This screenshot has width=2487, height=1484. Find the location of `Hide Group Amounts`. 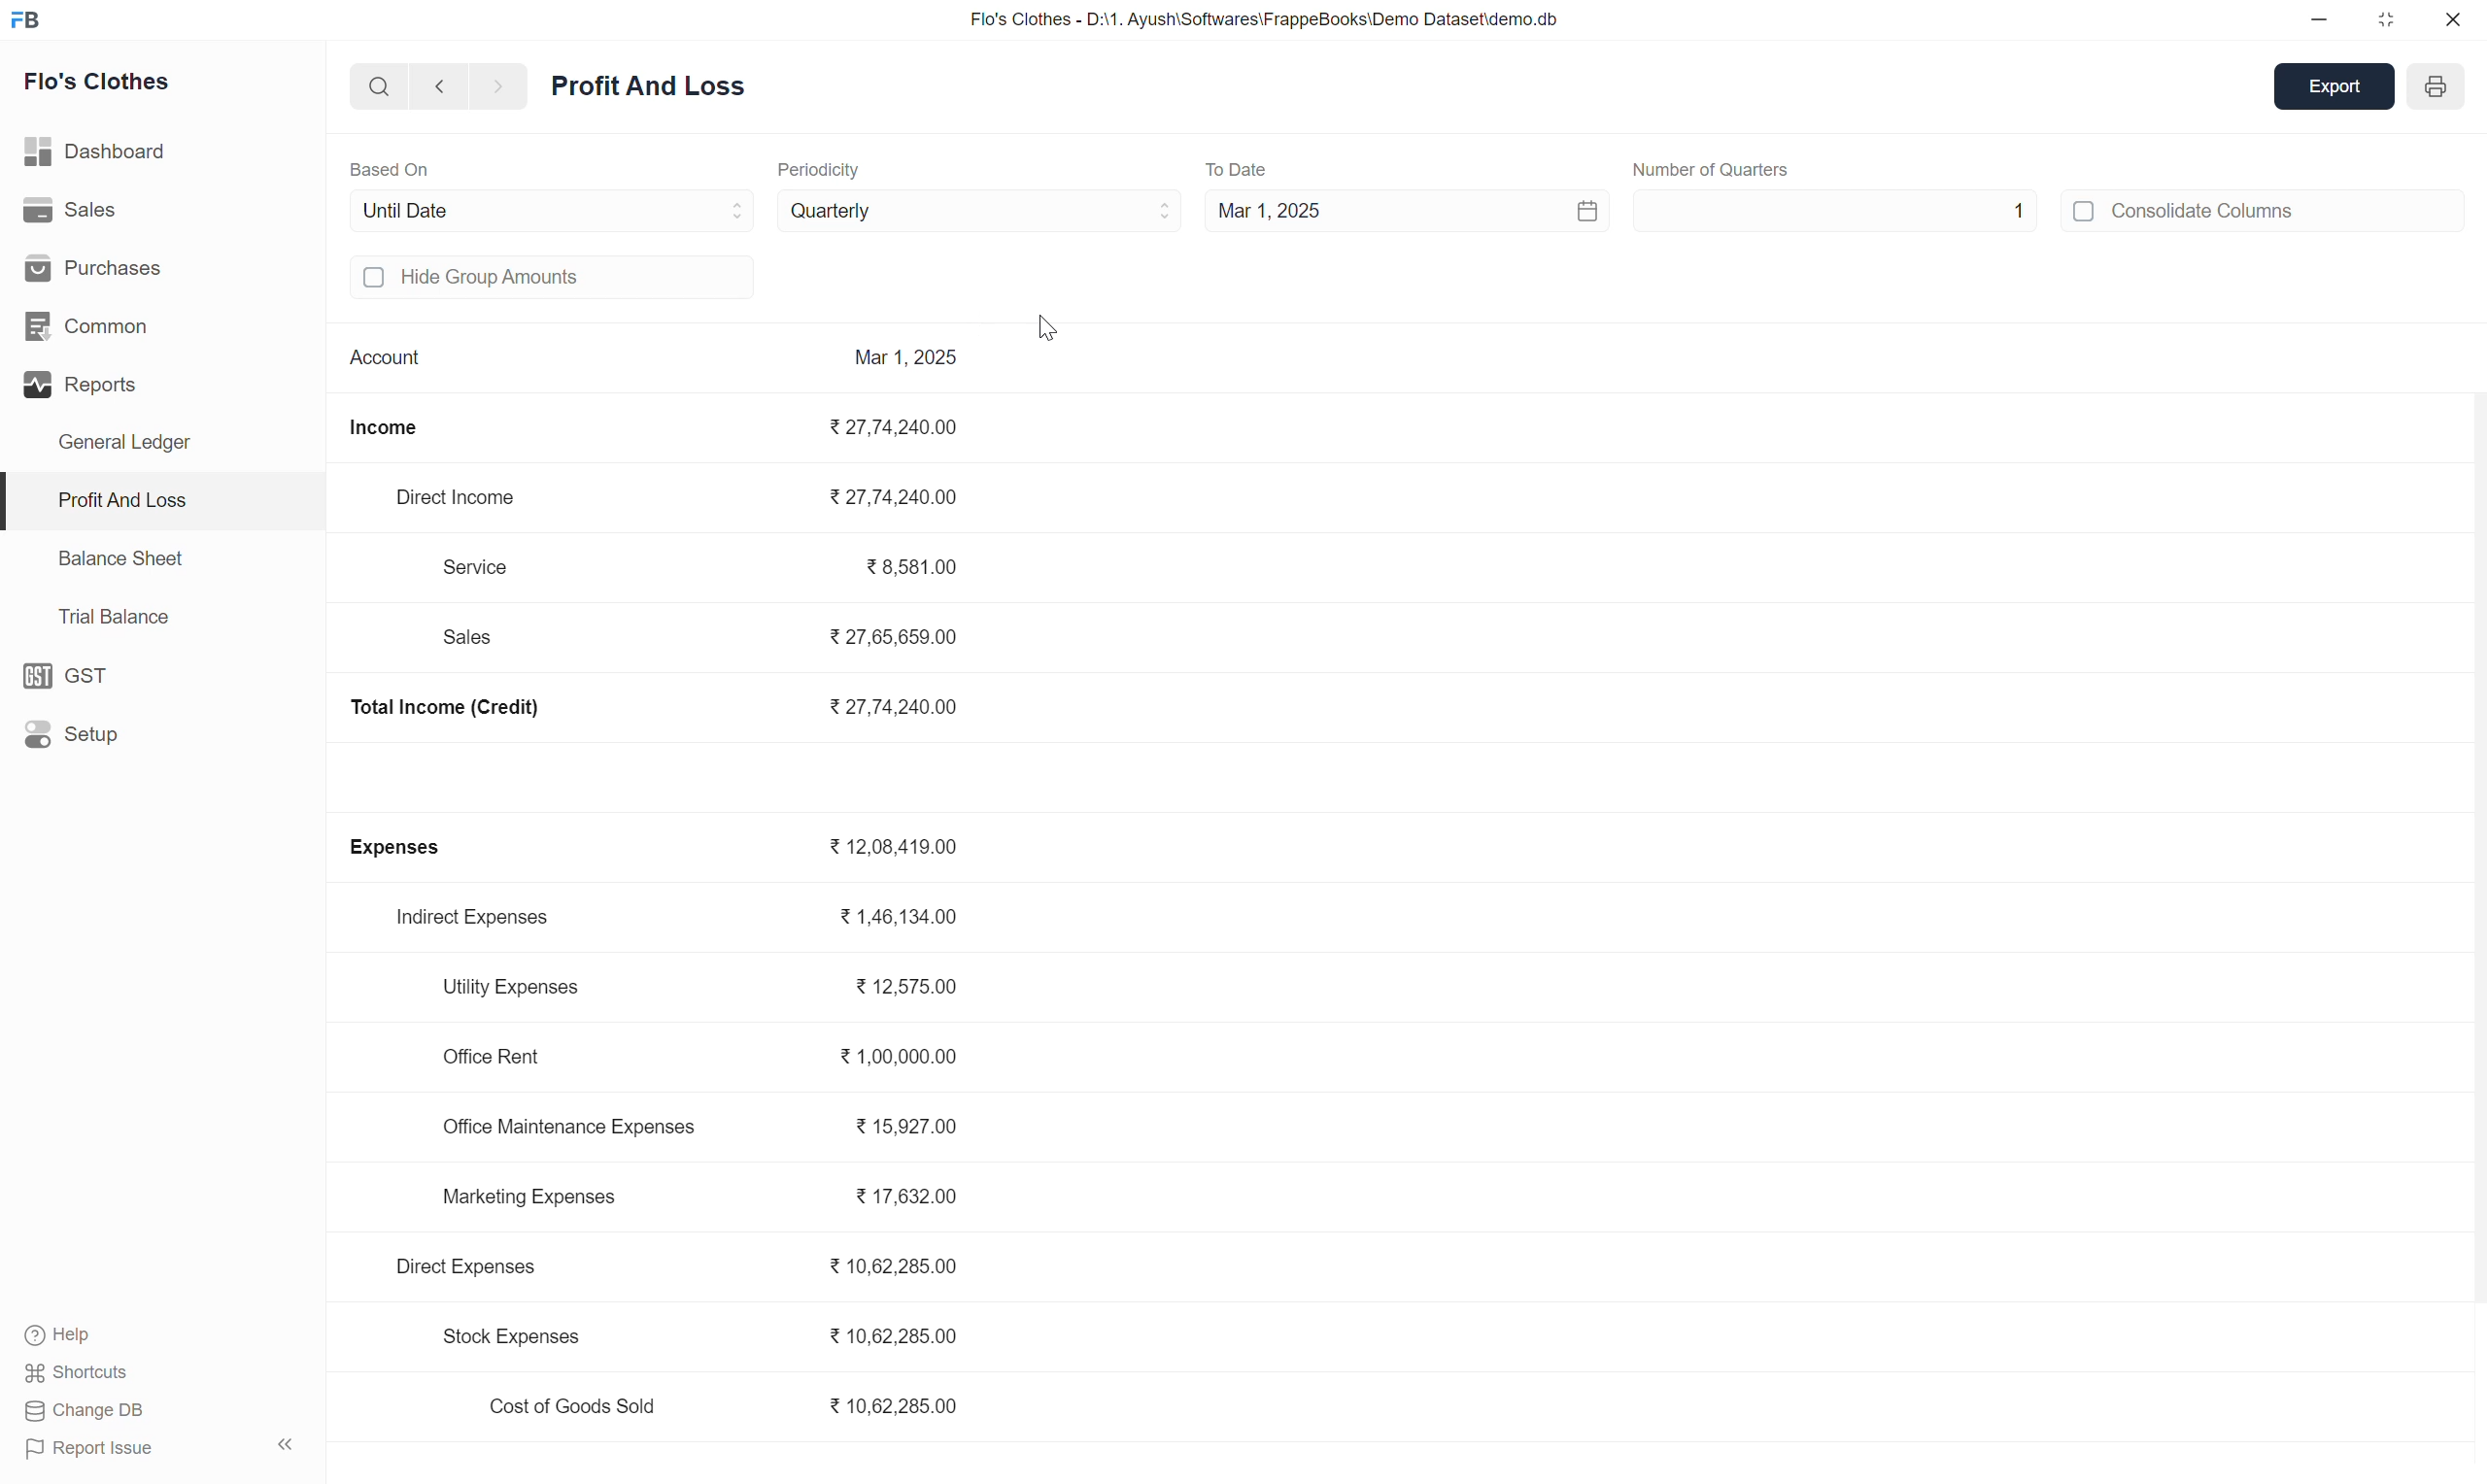

Hide Group Amounts is located at coordinates (513, 285).